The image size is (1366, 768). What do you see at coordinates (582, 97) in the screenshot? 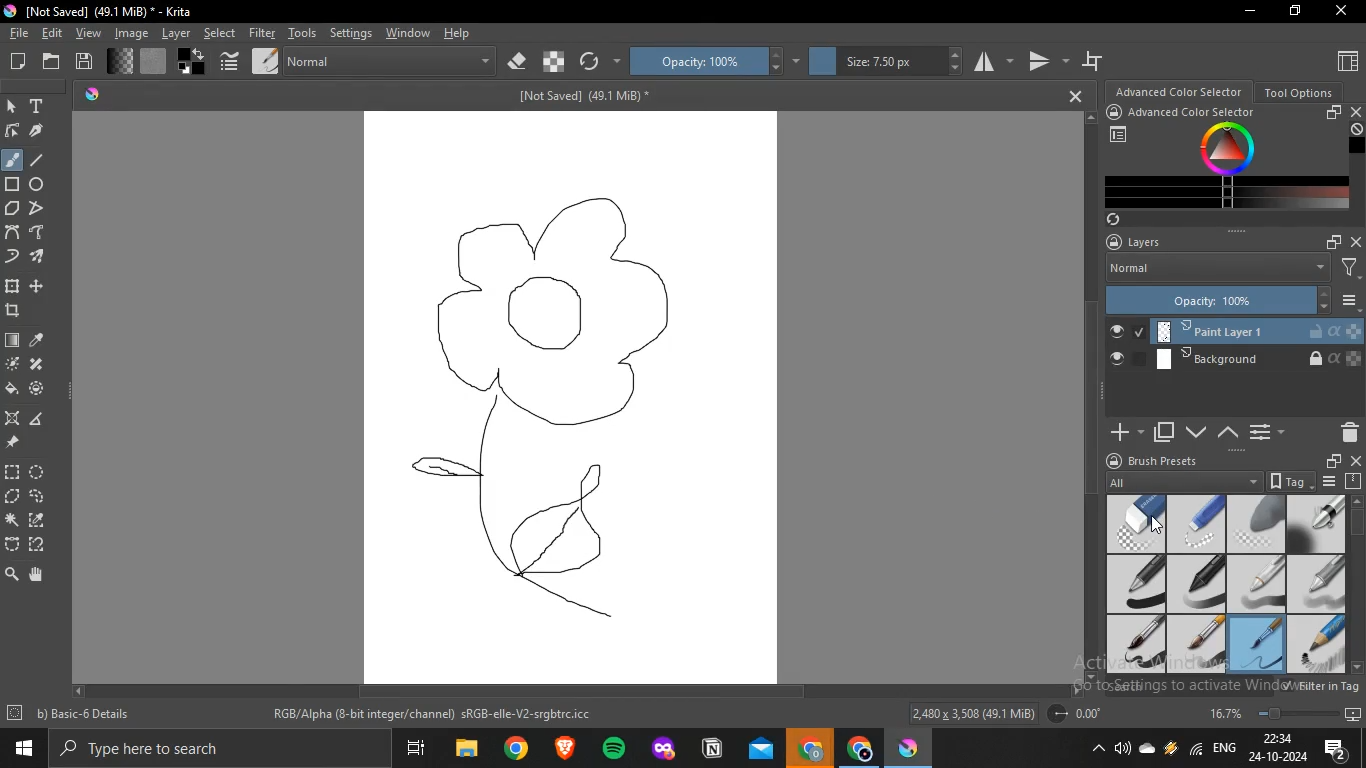
I see `[Not Saved] (49.1 MB)*` at bounding box center [582, 97].